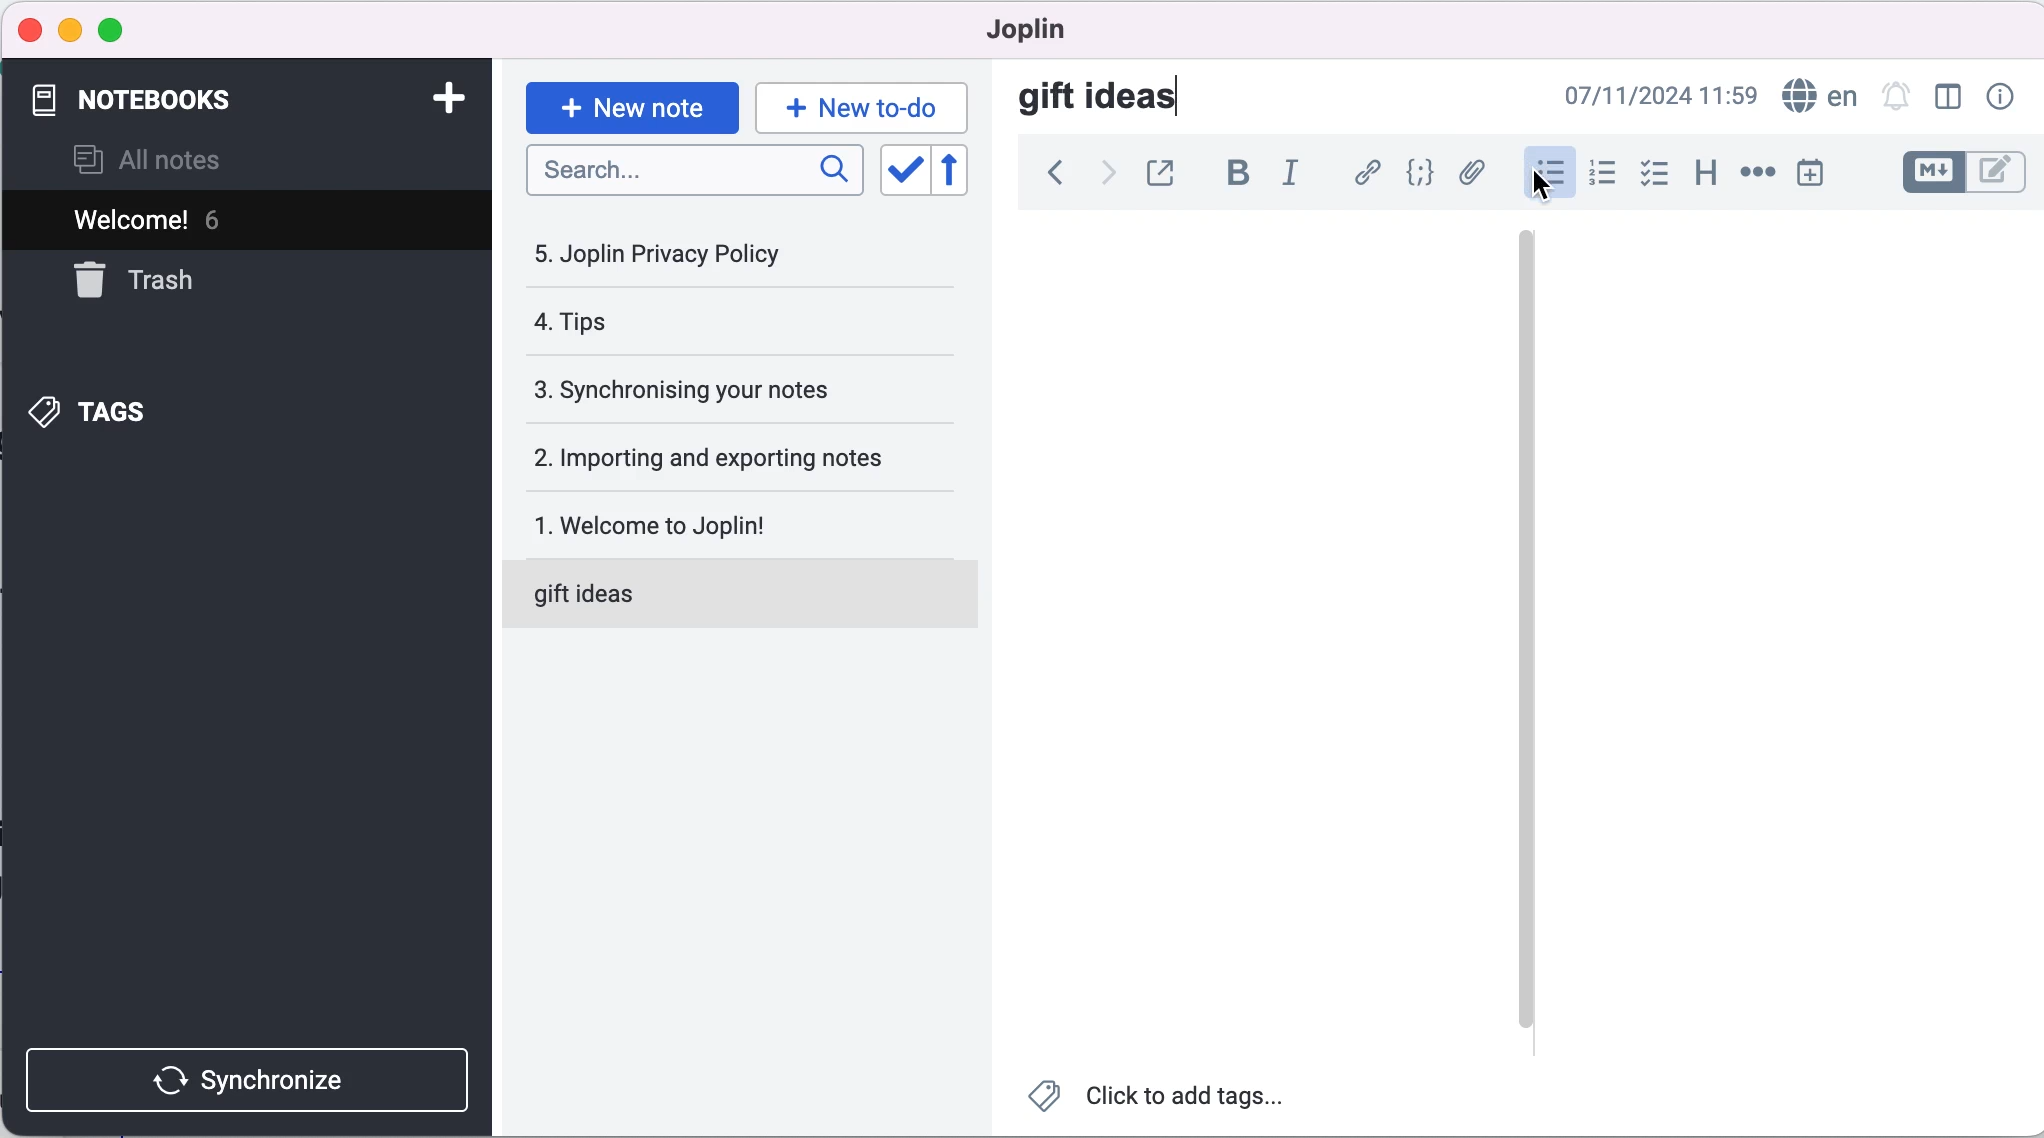  Describe the element at coordinates (1366, 172) in the screenshot. I see `hyperlink` at that location.